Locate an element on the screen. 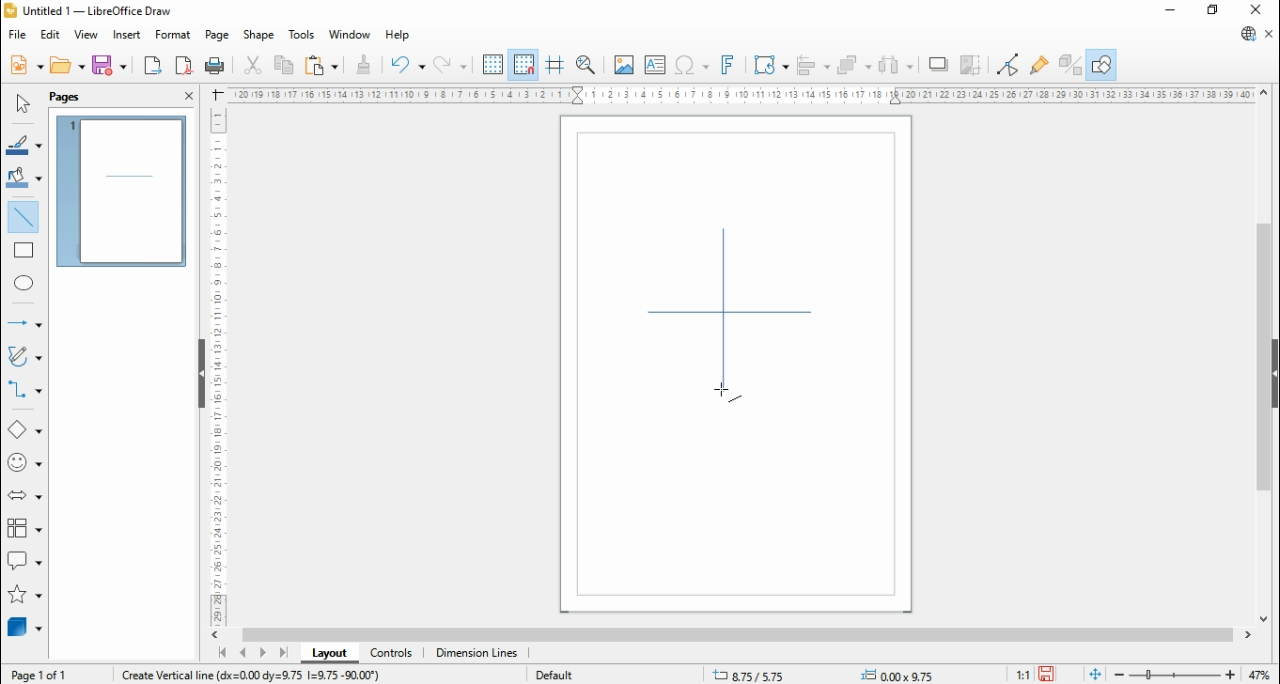 The height and width of the screenshot is (684, 1280). help is located at coordinates (398, 35).